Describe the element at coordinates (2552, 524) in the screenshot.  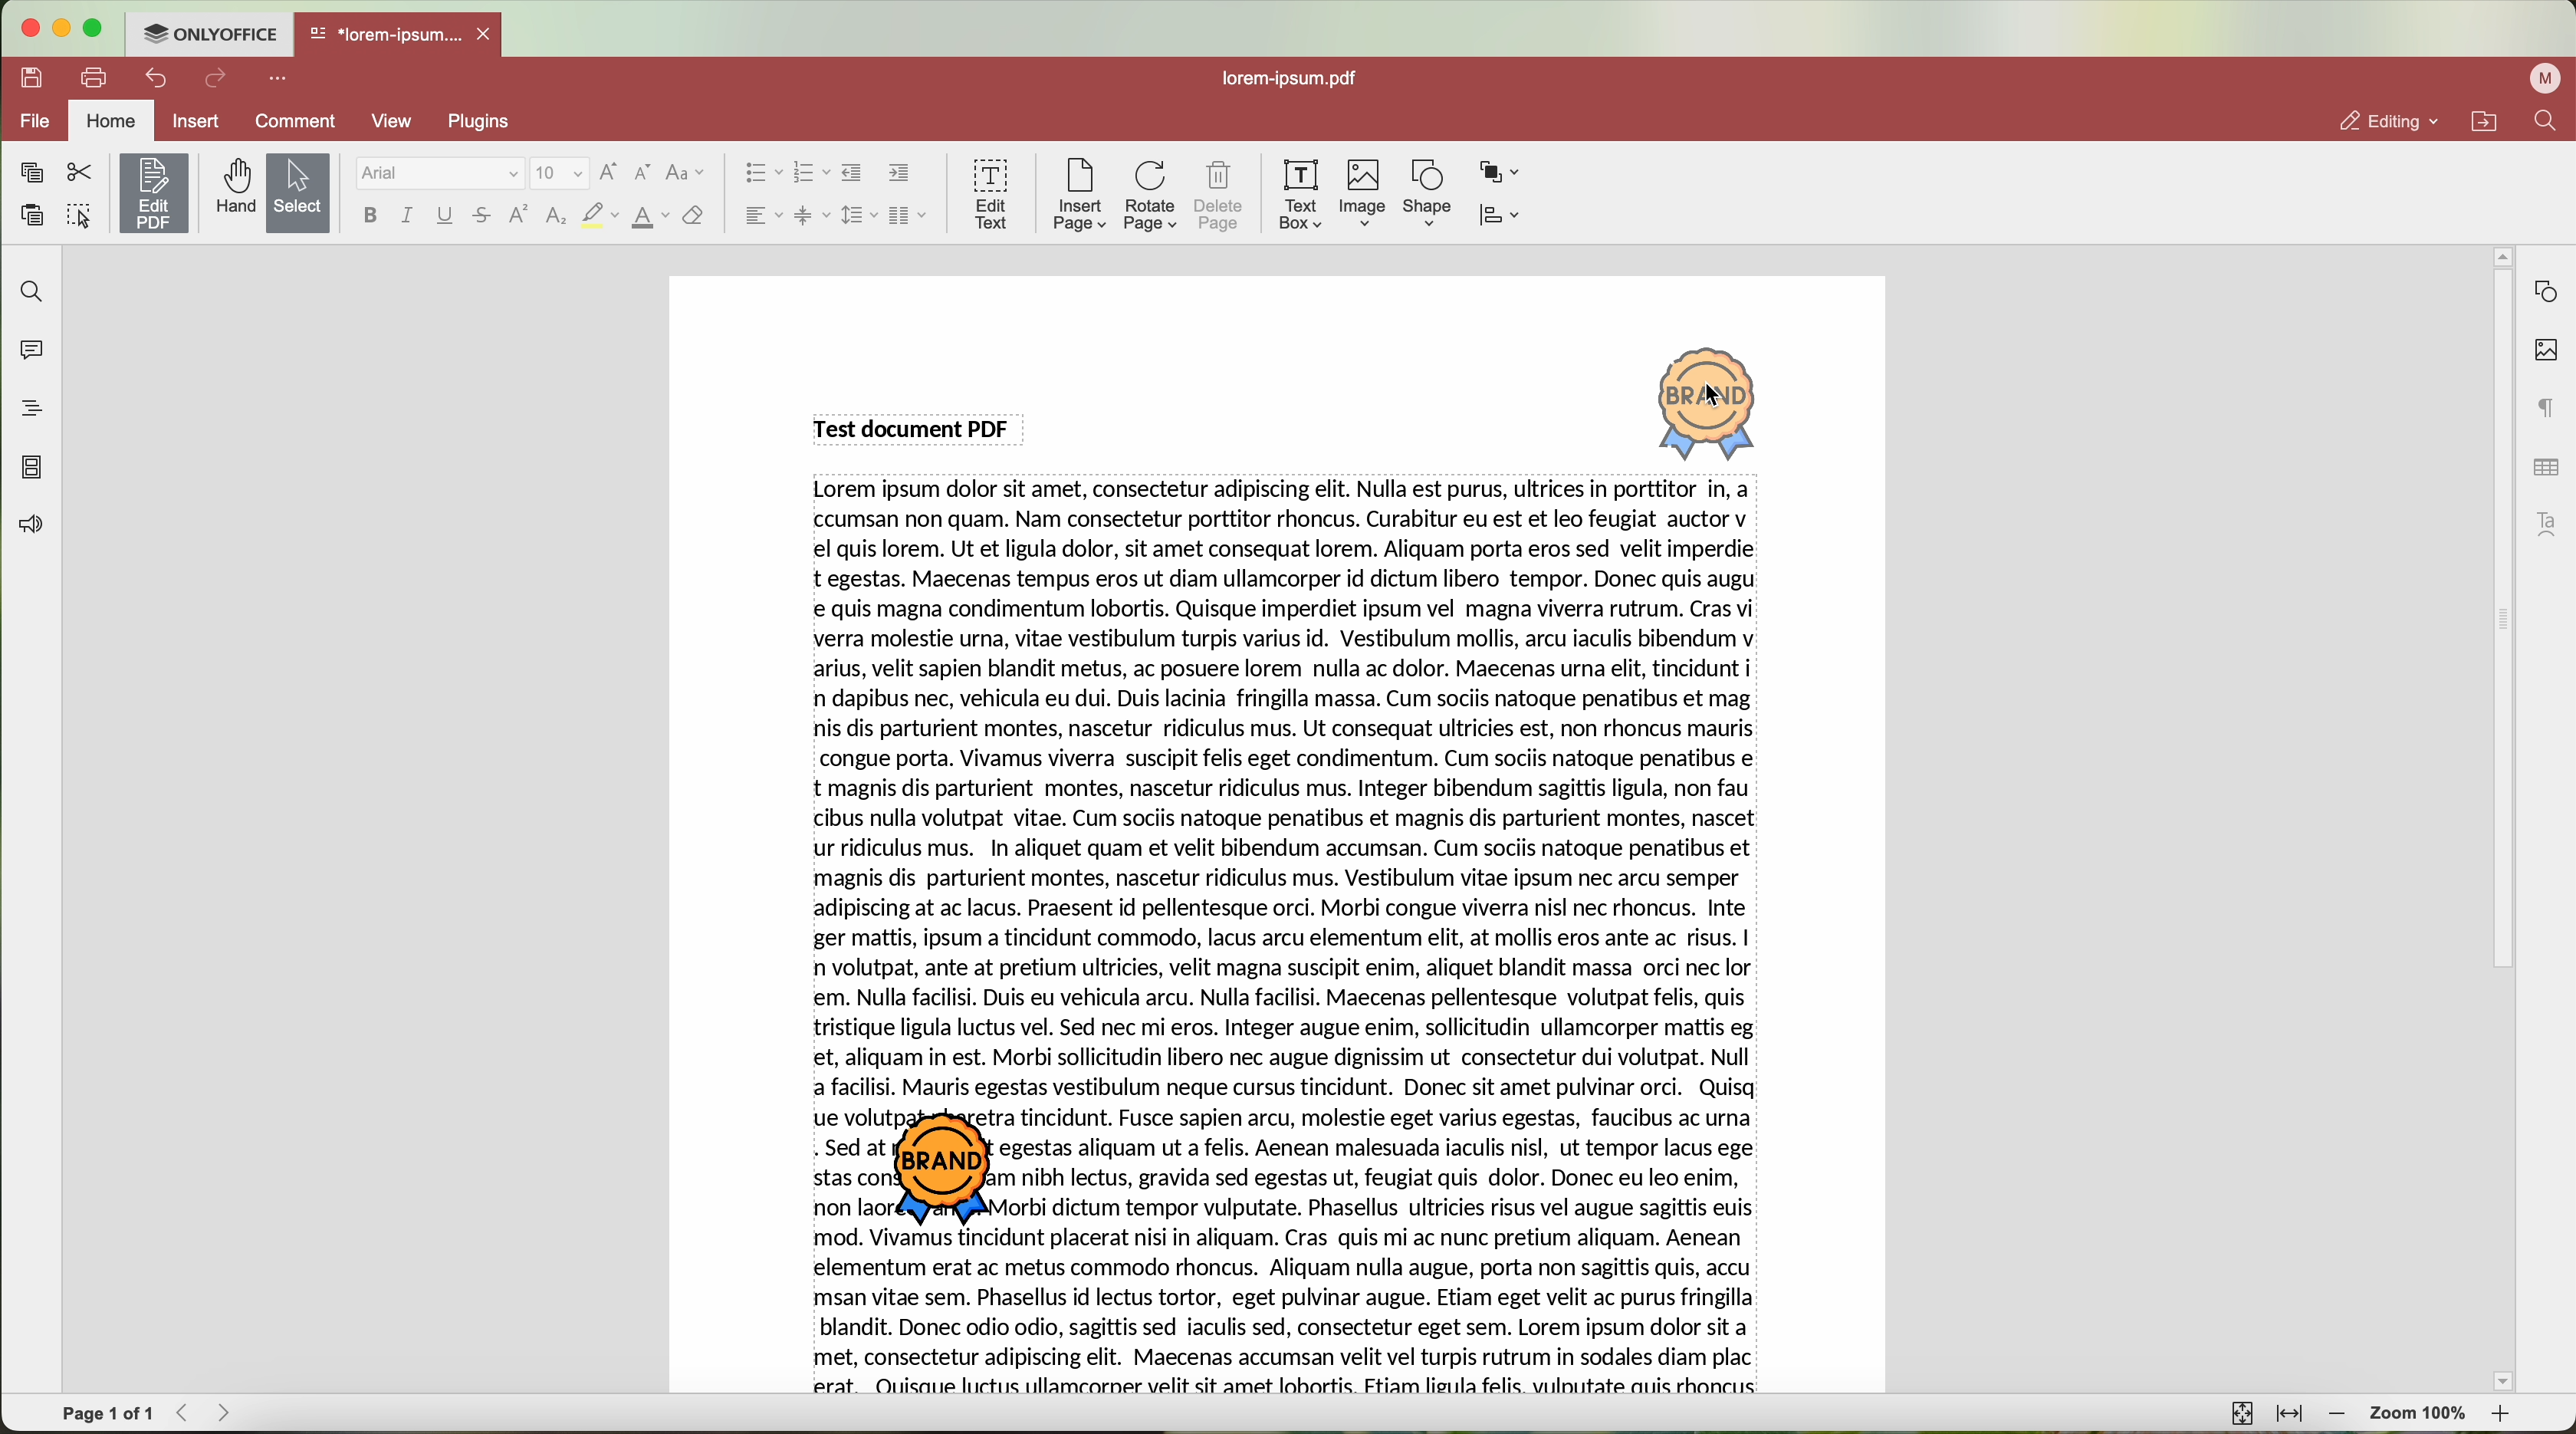
I see `text art settings` at that location.